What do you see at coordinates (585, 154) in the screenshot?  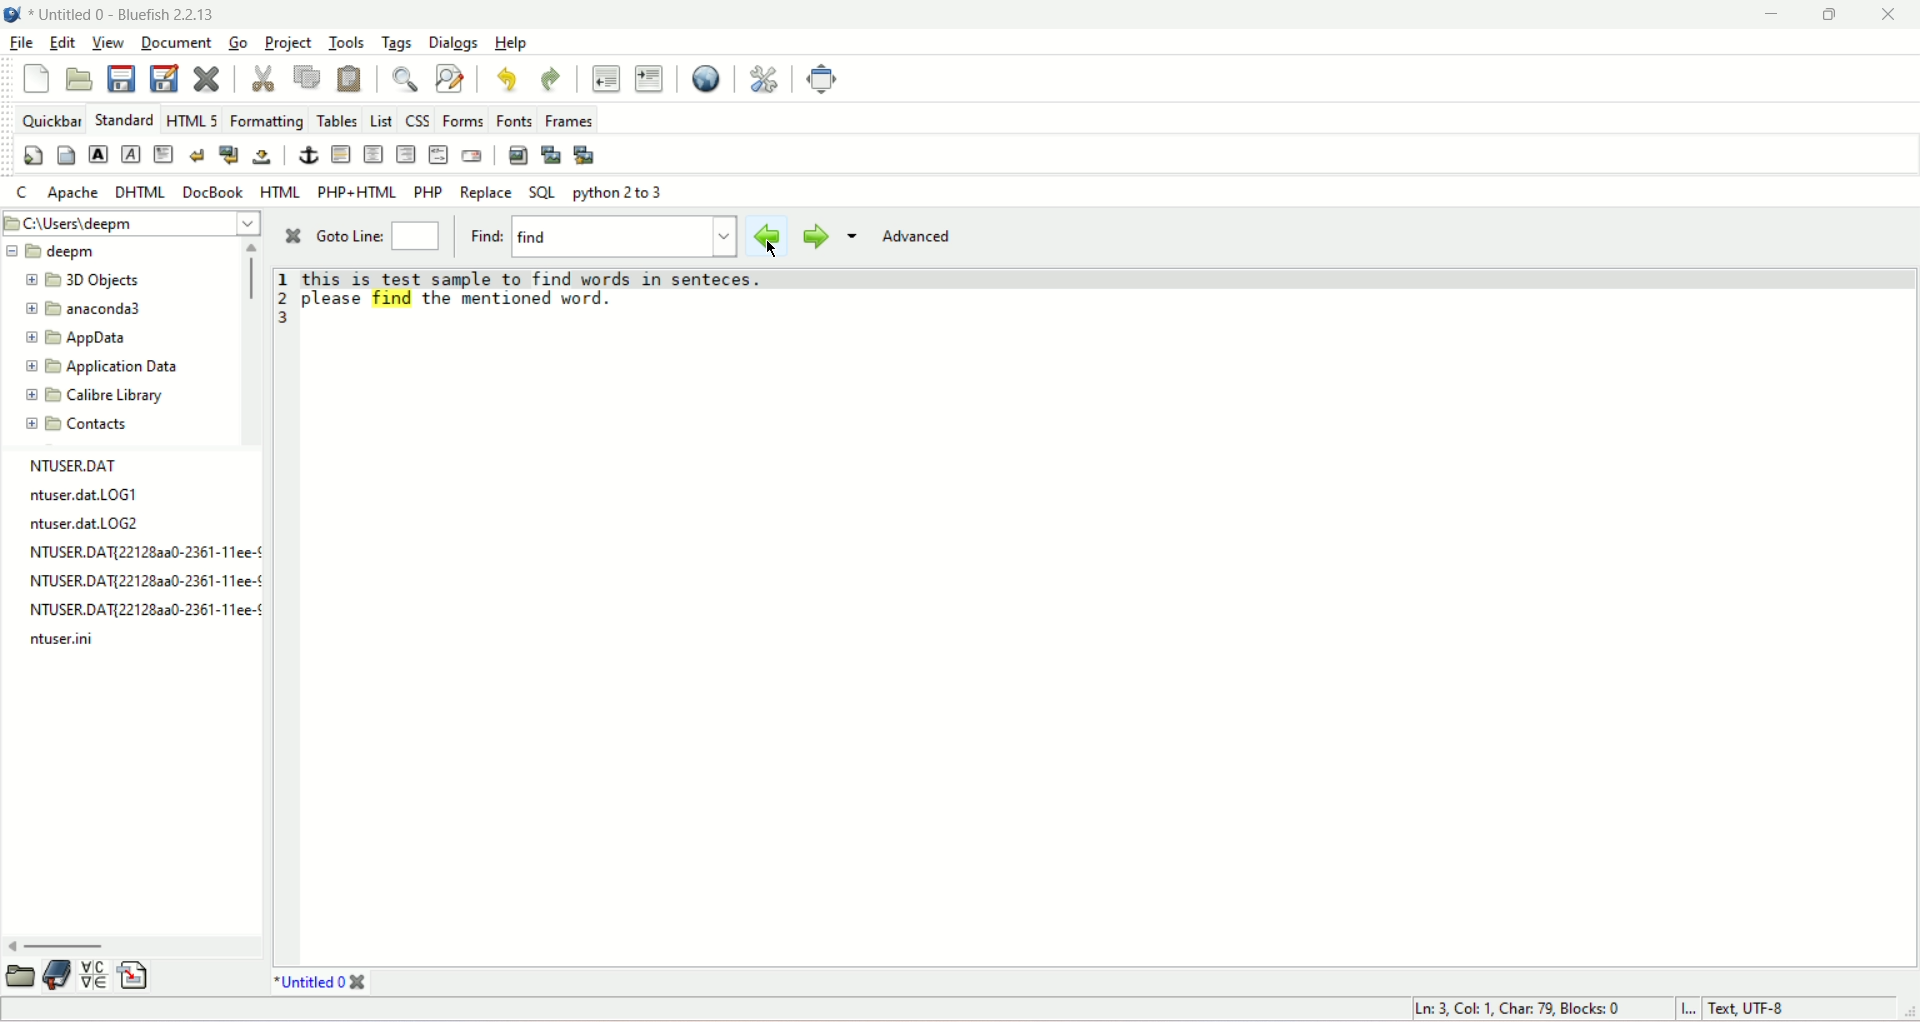 I see `multi thumbnail` at bounding box center [585, 154].